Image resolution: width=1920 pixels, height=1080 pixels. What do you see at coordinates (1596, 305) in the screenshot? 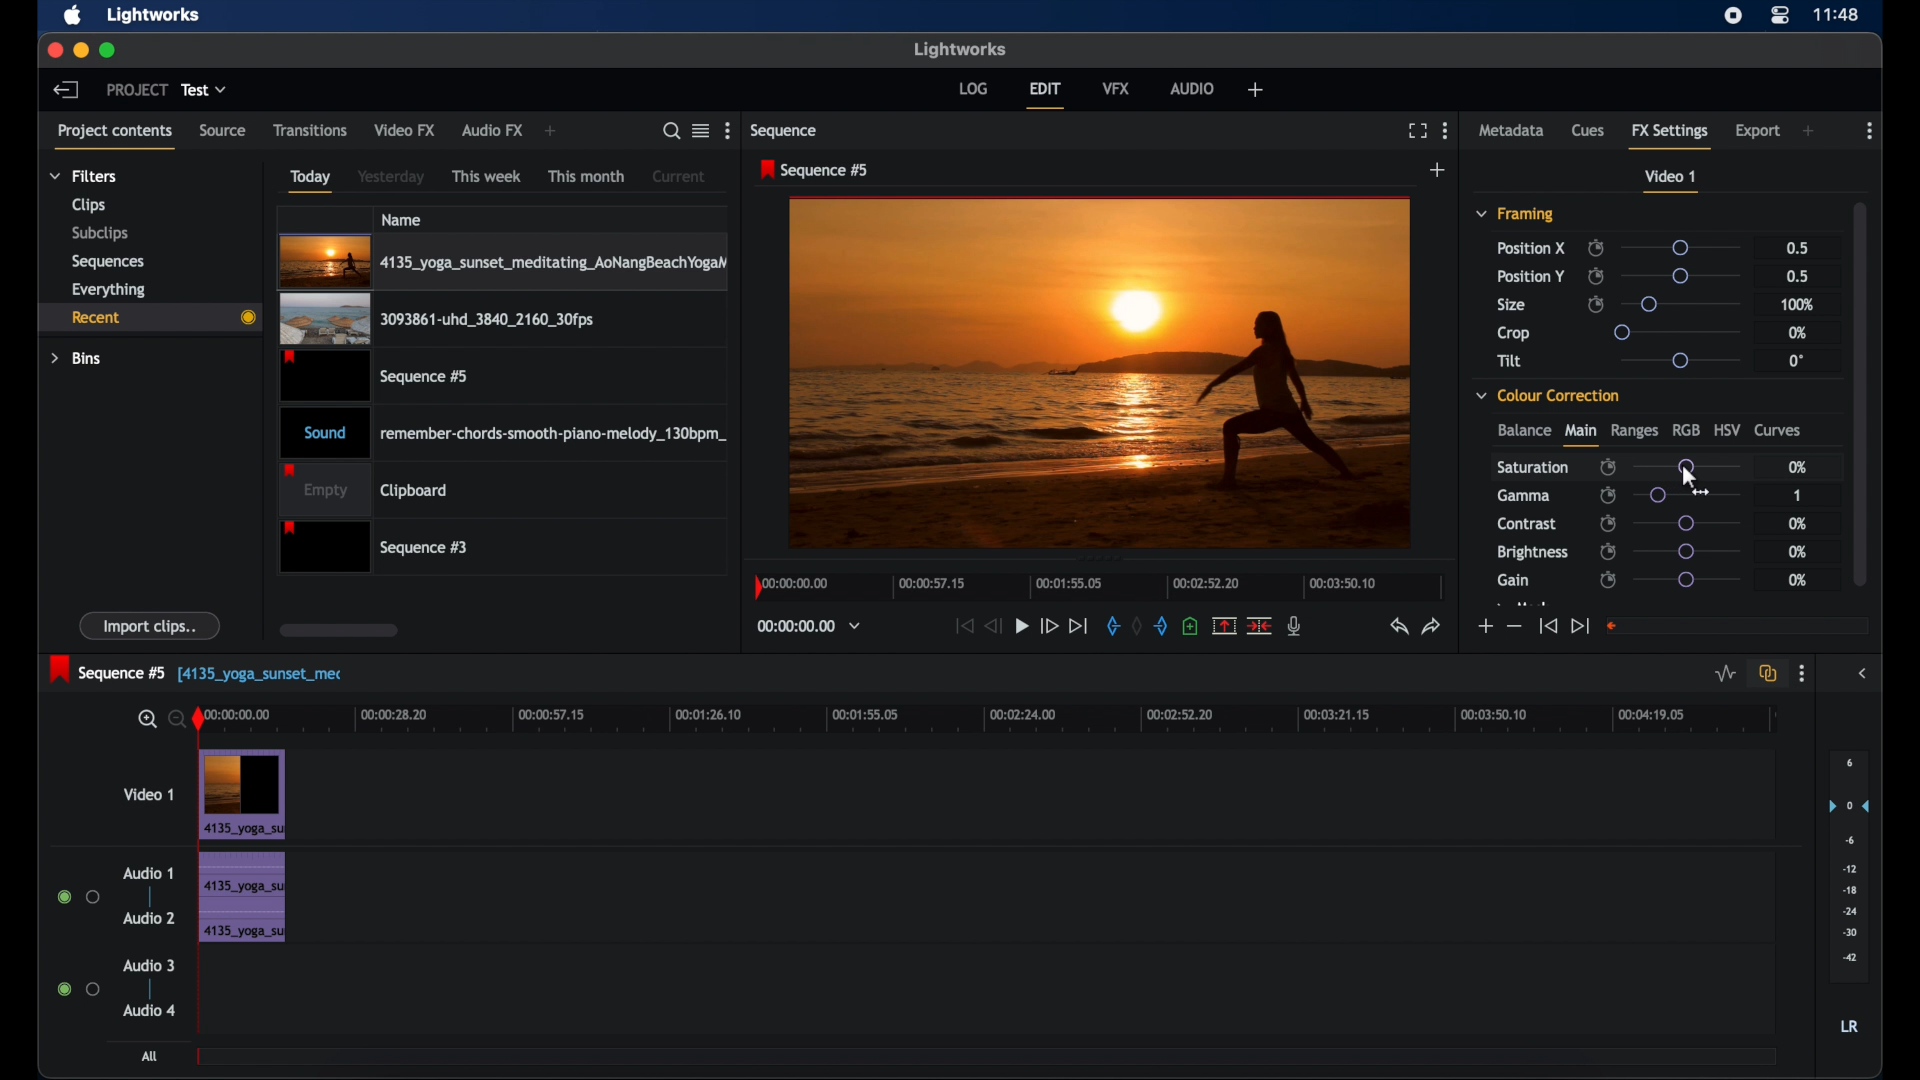
I see `enable/disable keyframes` at bounding box center [1596, 305].